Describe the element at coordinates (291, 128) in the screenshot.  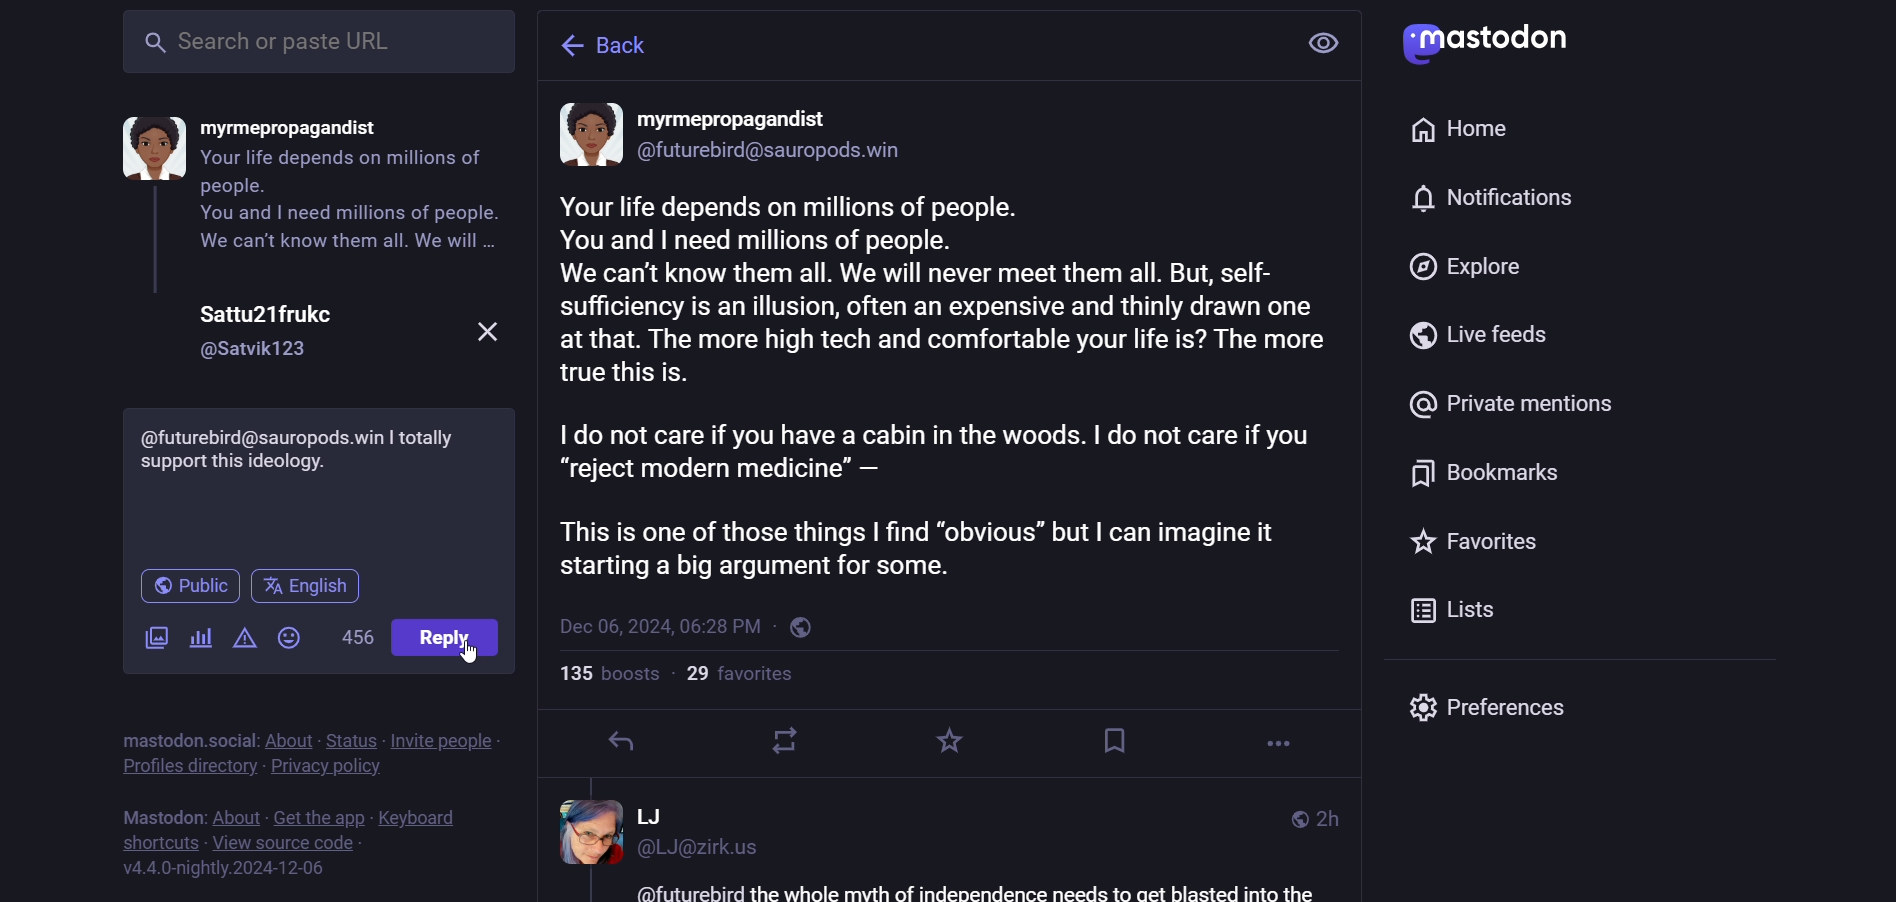
I see `name` at that location.